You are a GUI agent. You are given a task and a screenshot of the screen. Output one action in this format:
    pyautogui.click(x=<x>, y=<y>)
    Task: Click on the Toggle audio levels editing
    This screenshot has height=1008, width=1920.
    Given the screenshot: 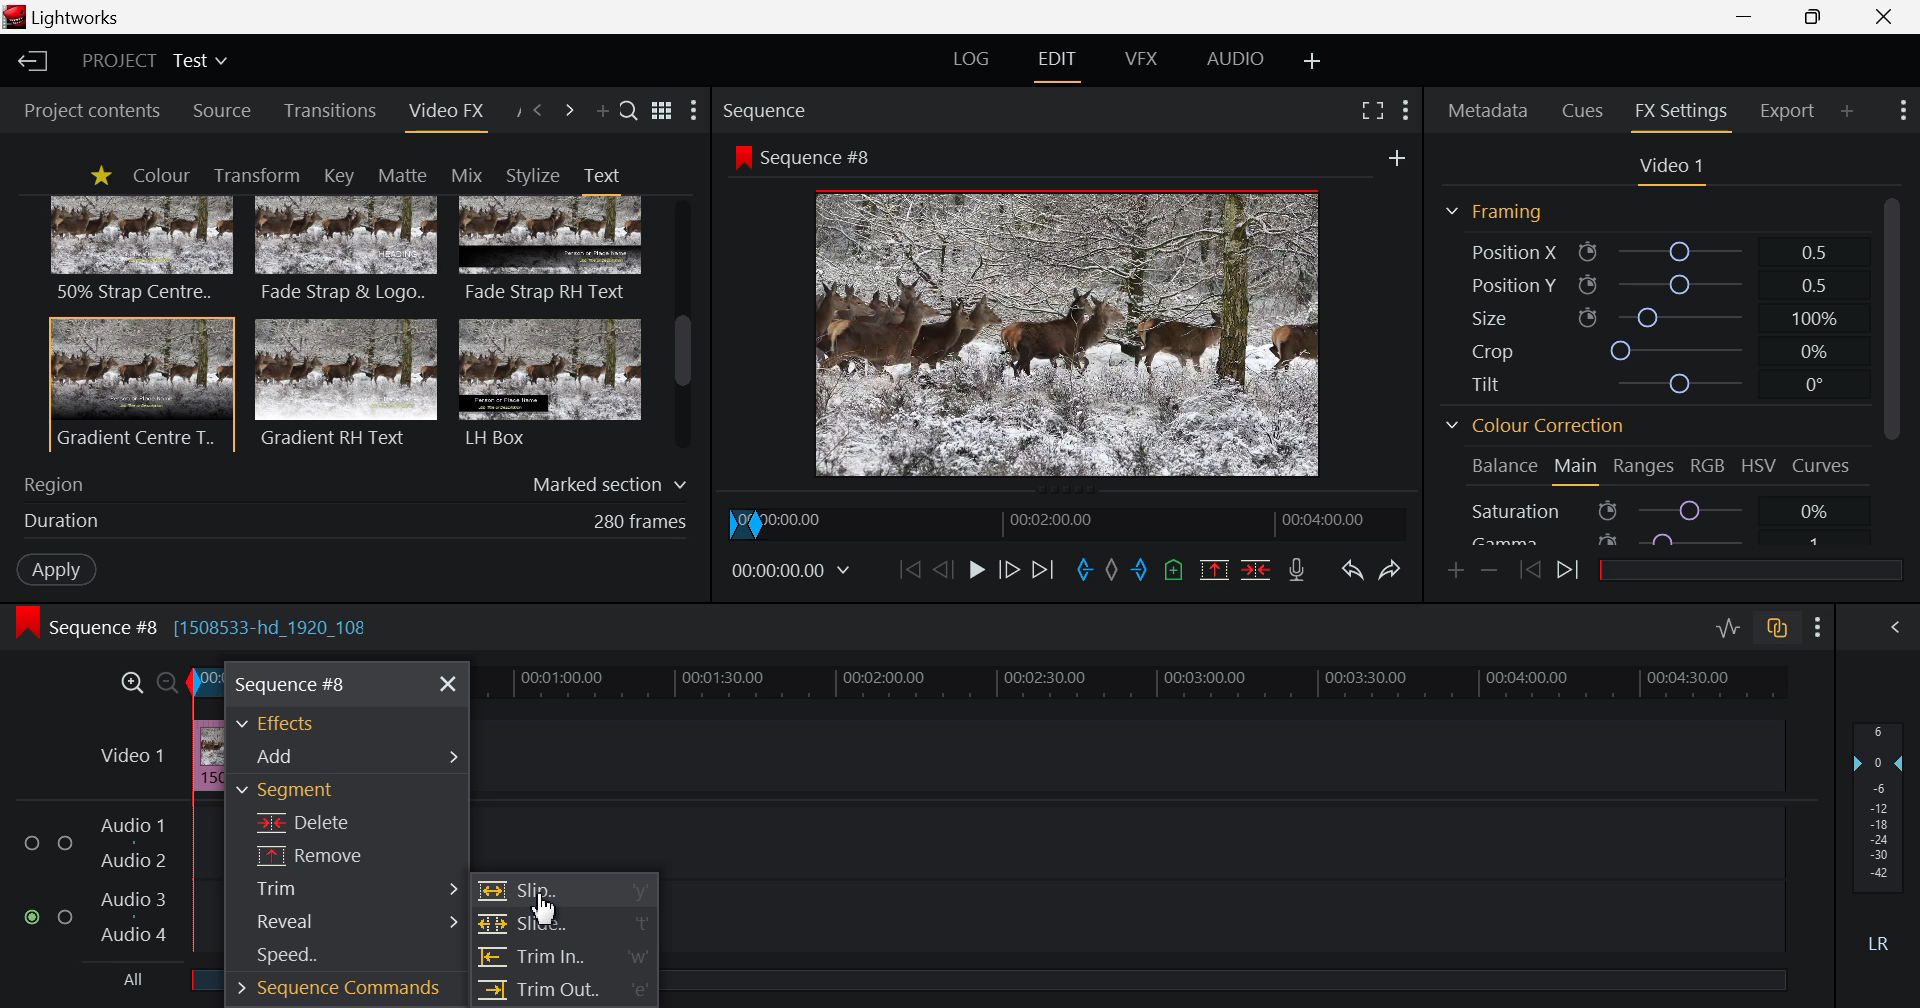 What is the action you would take?
    pyautogui.click(x=1732, y=628)
    